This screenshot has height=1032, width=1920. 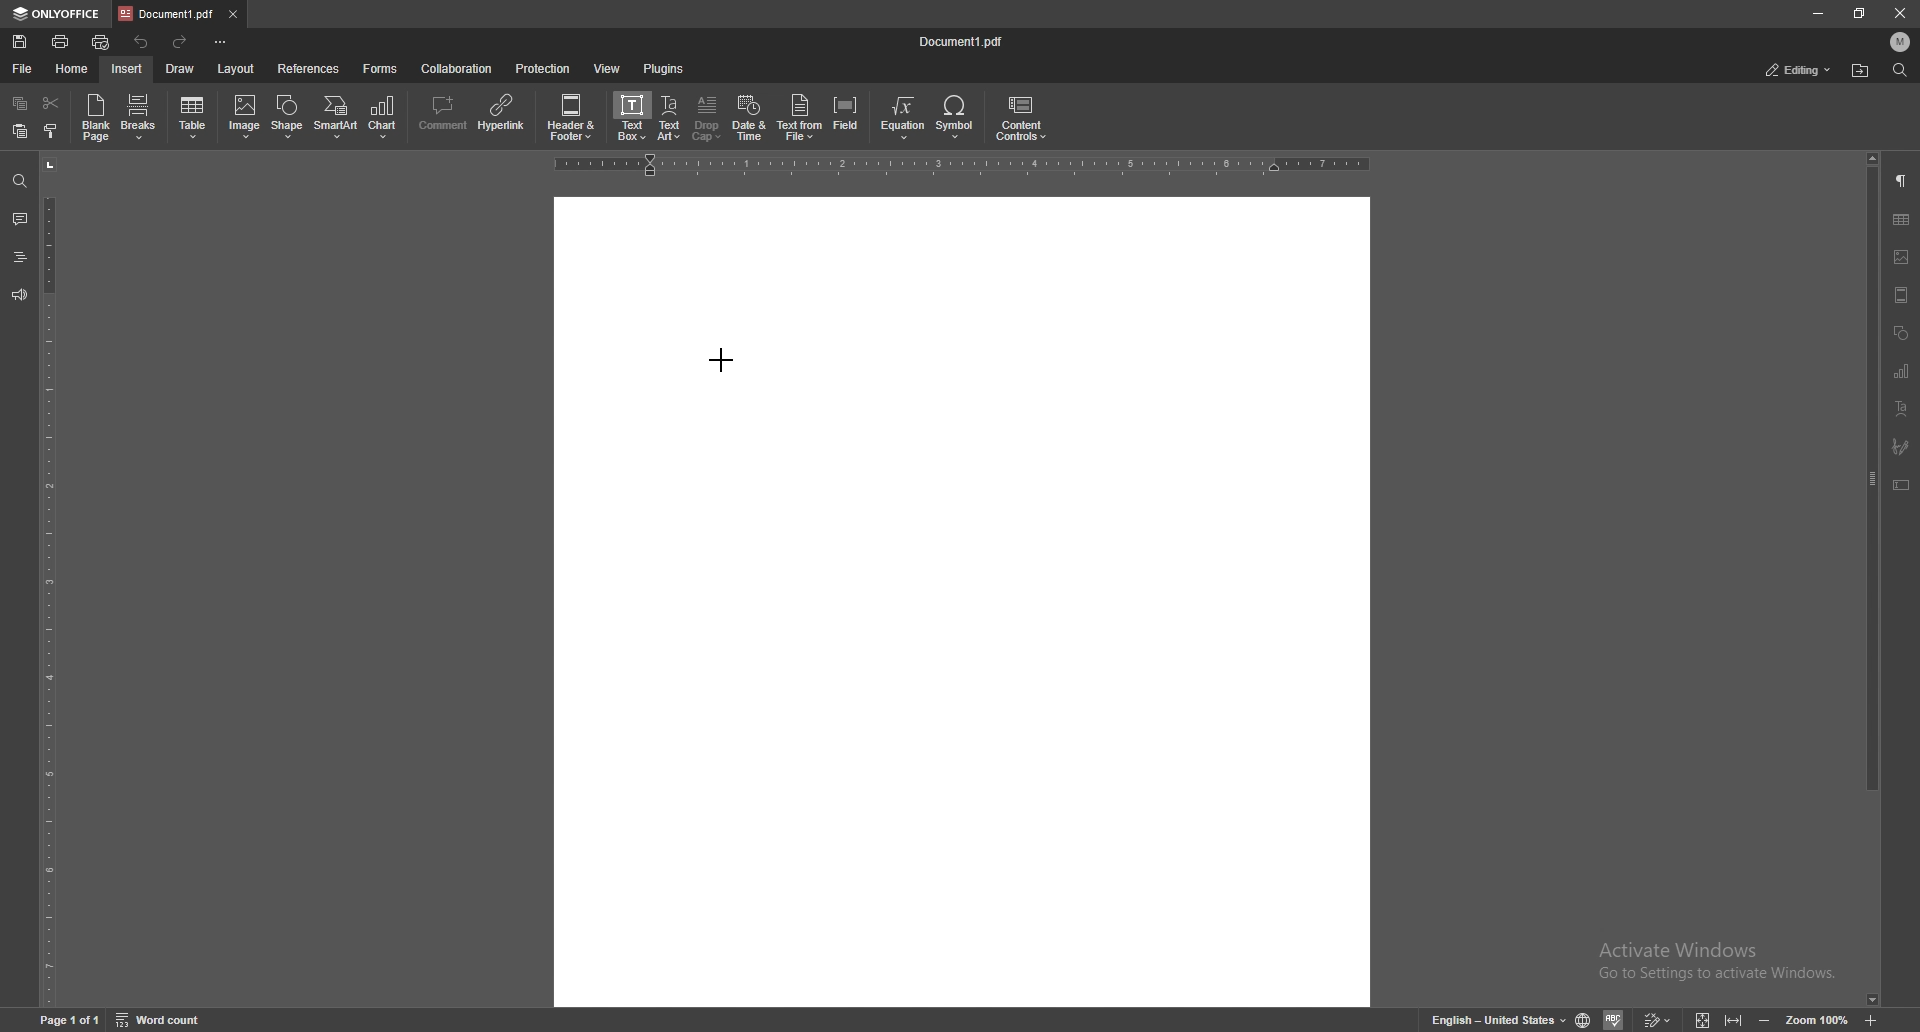 What do you see at coordinates (720, 359) in the screenshot?
I see `cursor` at bounding box center [720, 359].